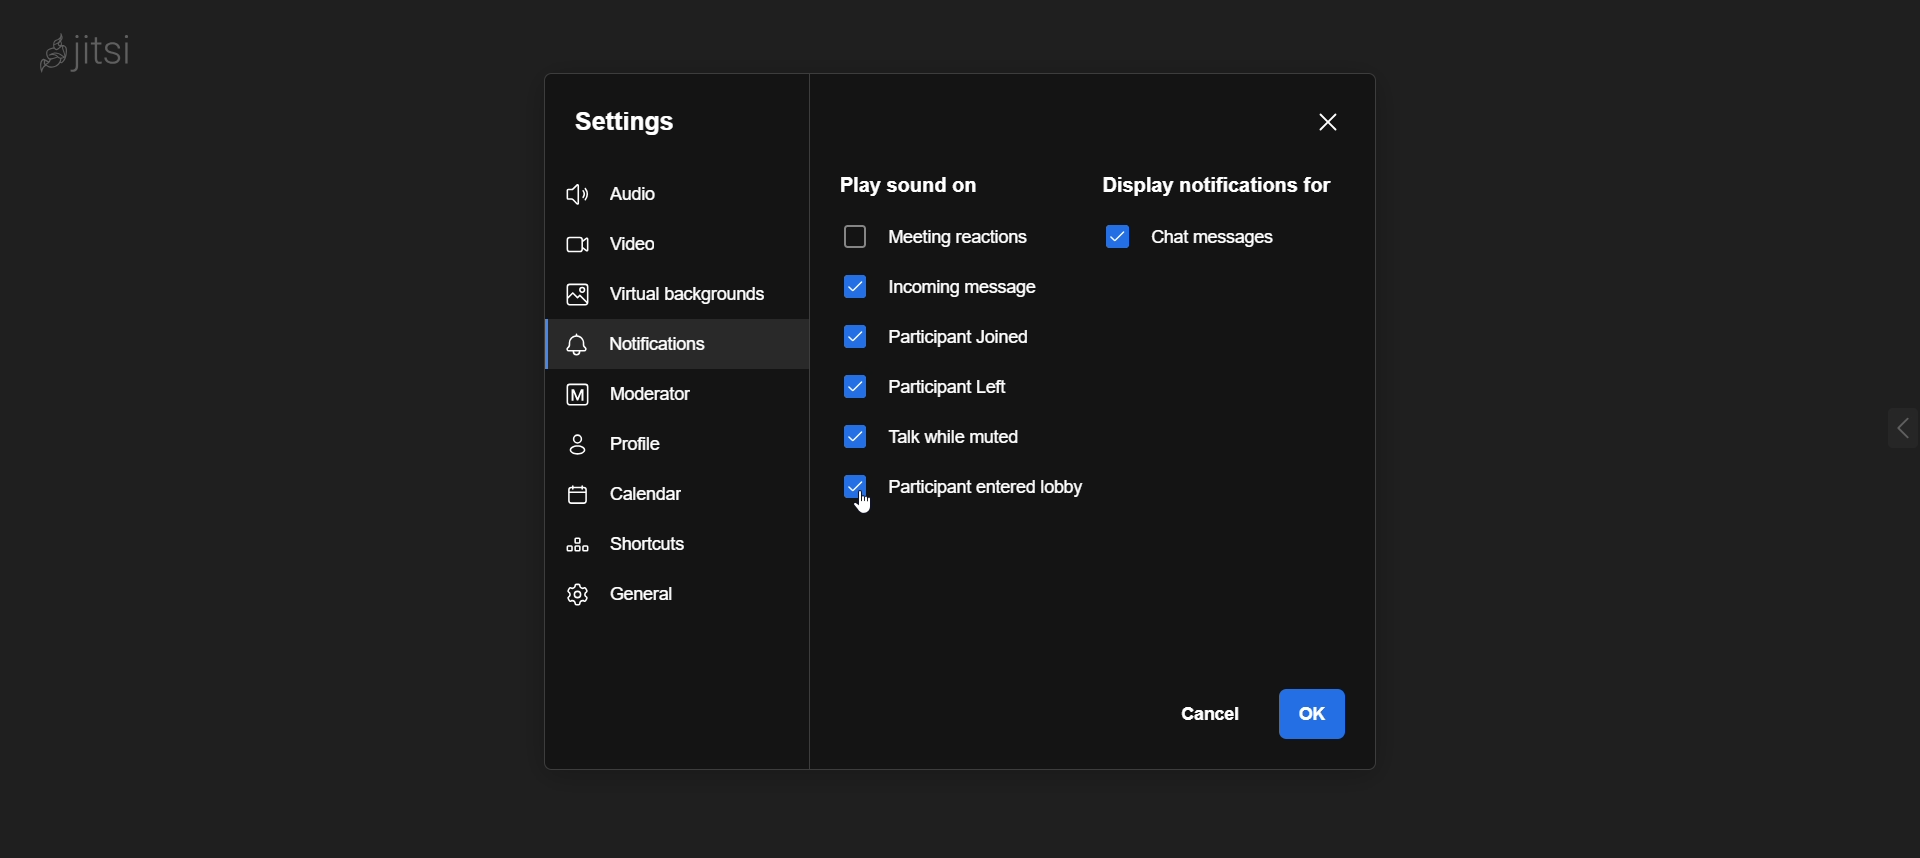 This screenshot has width=1920, height=858. Describe the element at coordinates (983, 491) in the screenshot. I see `participant entered lobby` at that location.